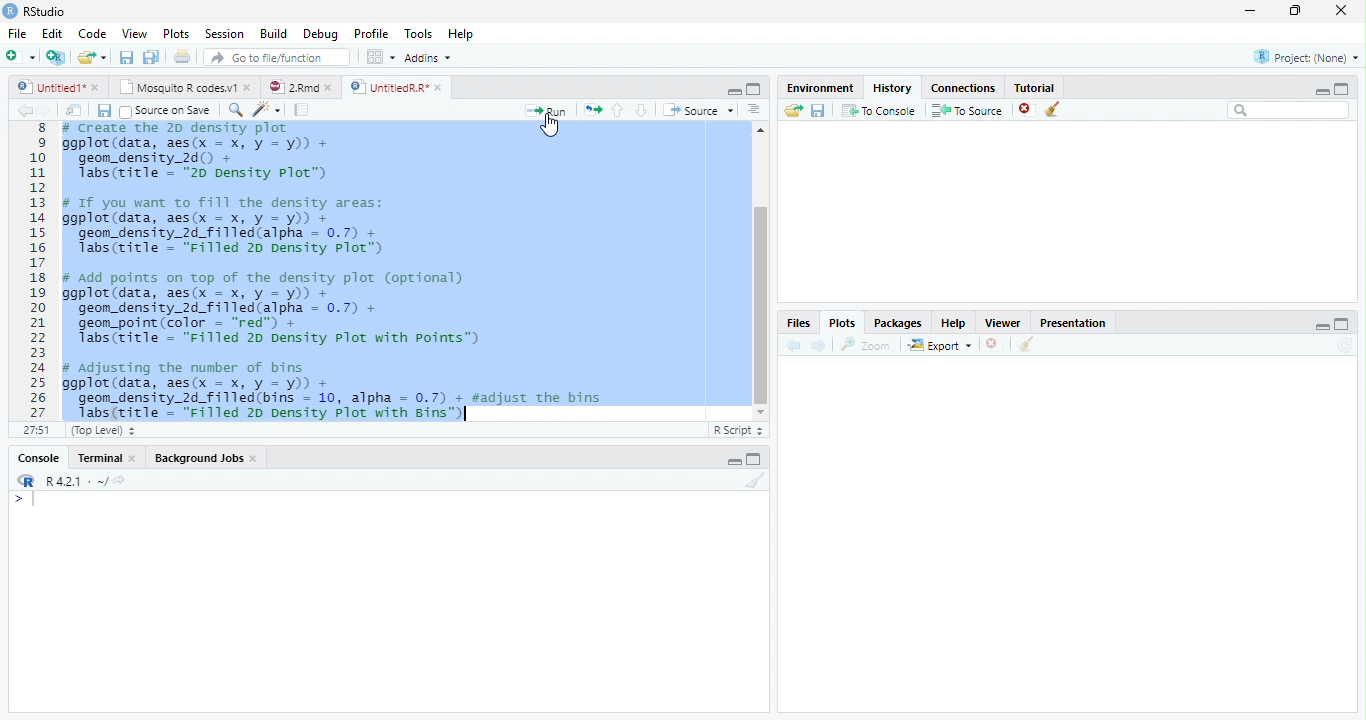 This screenshot has height=720, width=1366. Describe the element at coordinates (1297, 10) in the screenshot. I see `maximize` at that location.